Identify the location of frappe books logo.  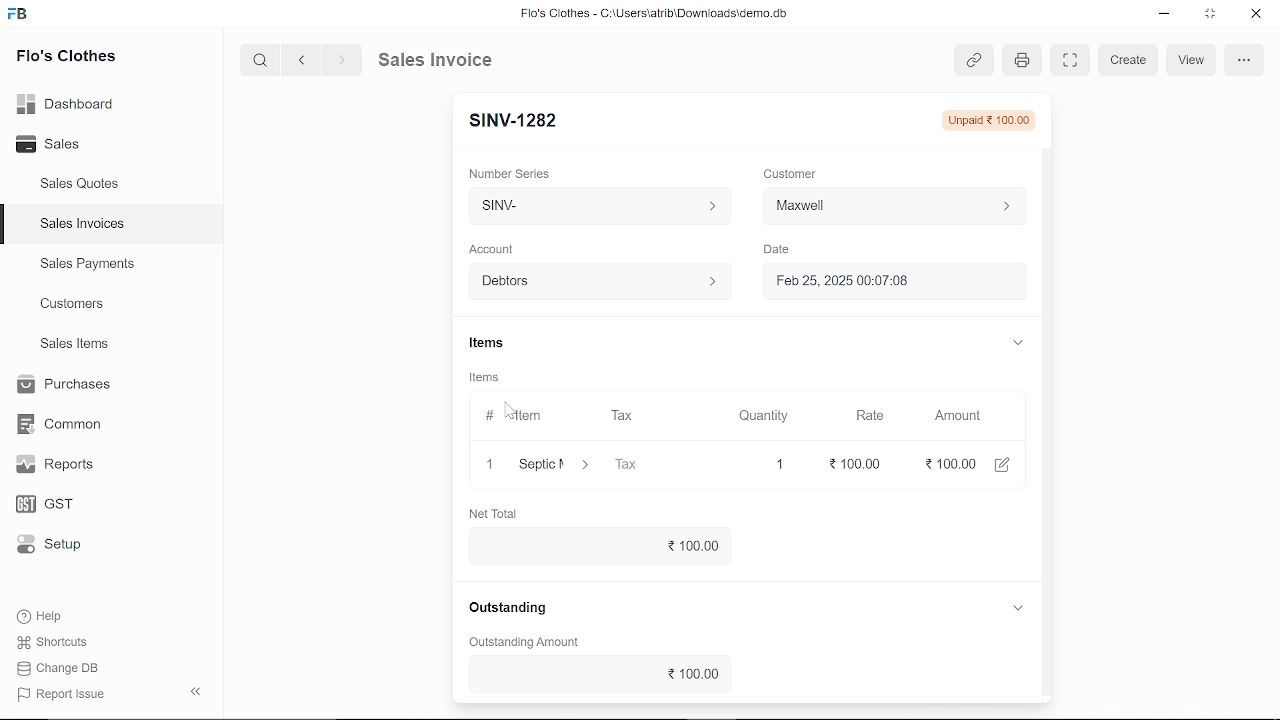
(20, 17).